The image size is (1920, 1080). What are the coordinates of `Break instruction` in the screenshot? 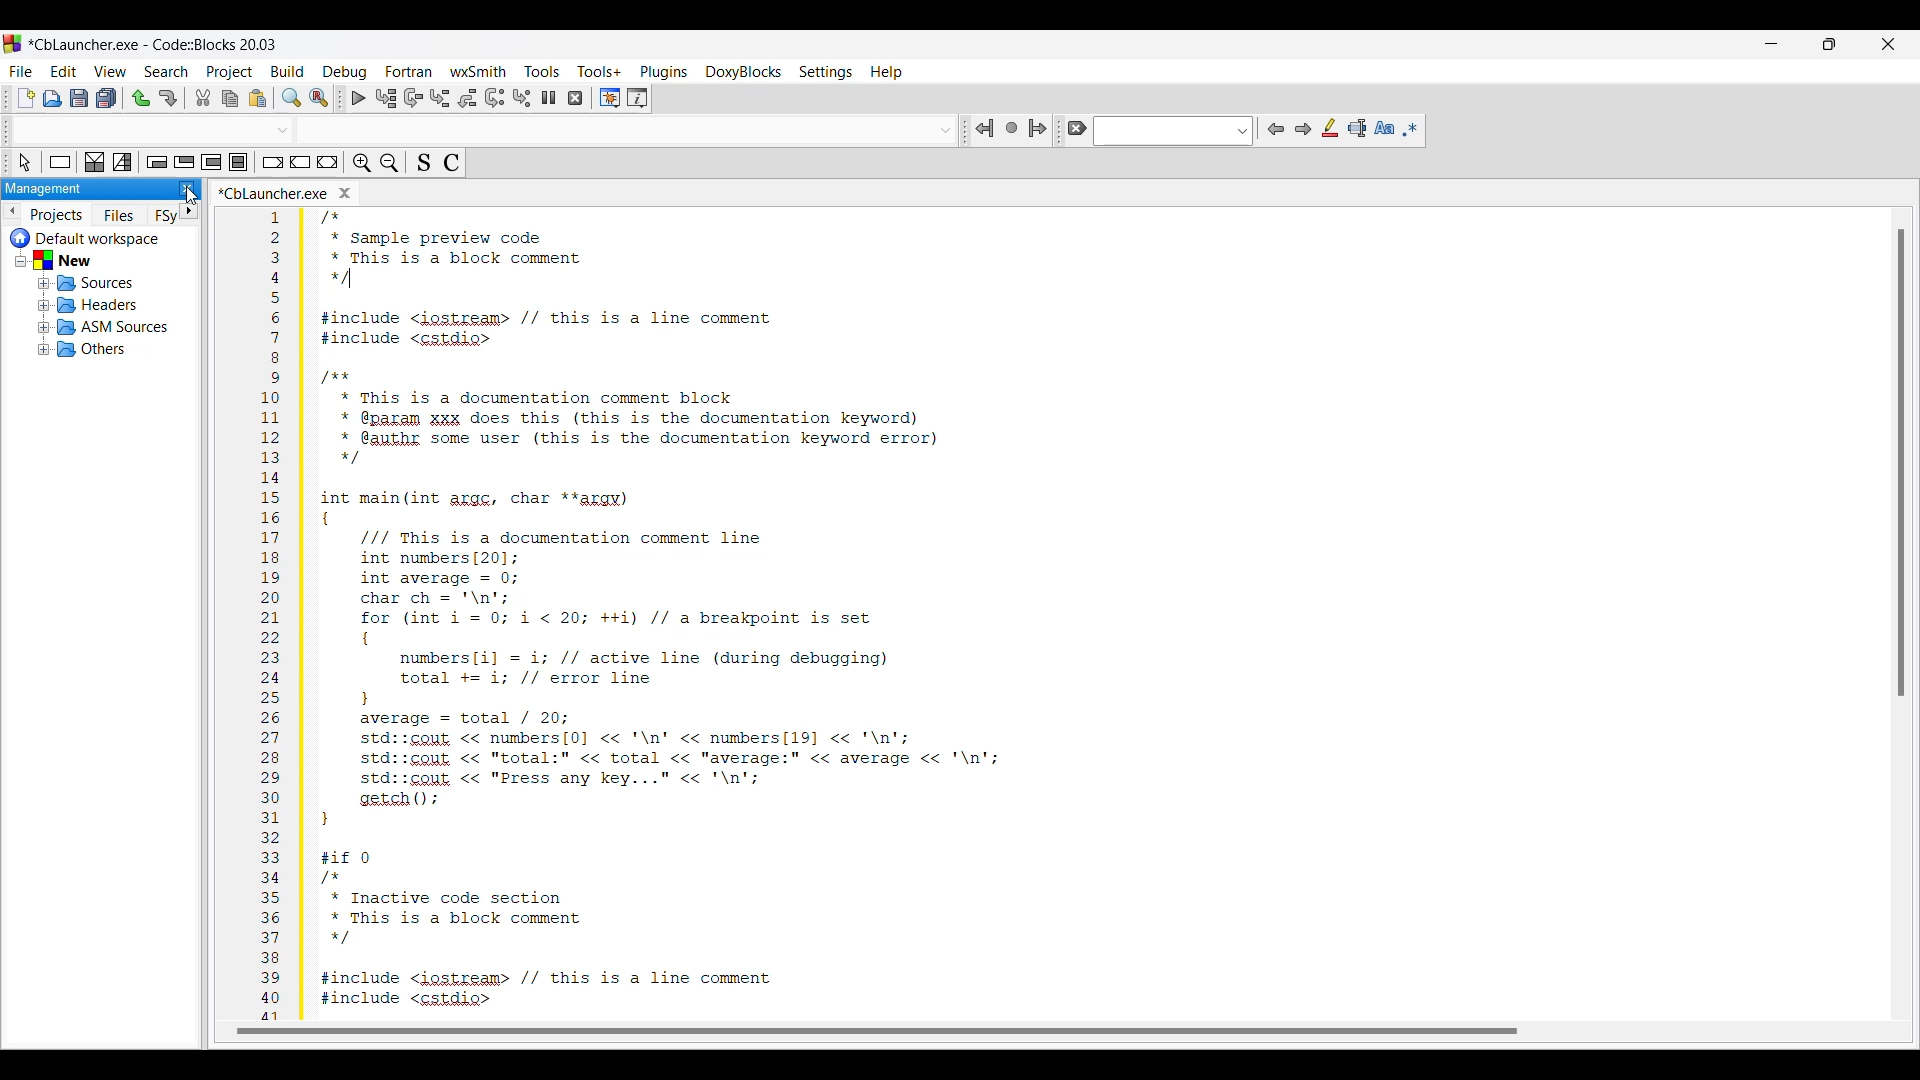 It's located at (274, 162).